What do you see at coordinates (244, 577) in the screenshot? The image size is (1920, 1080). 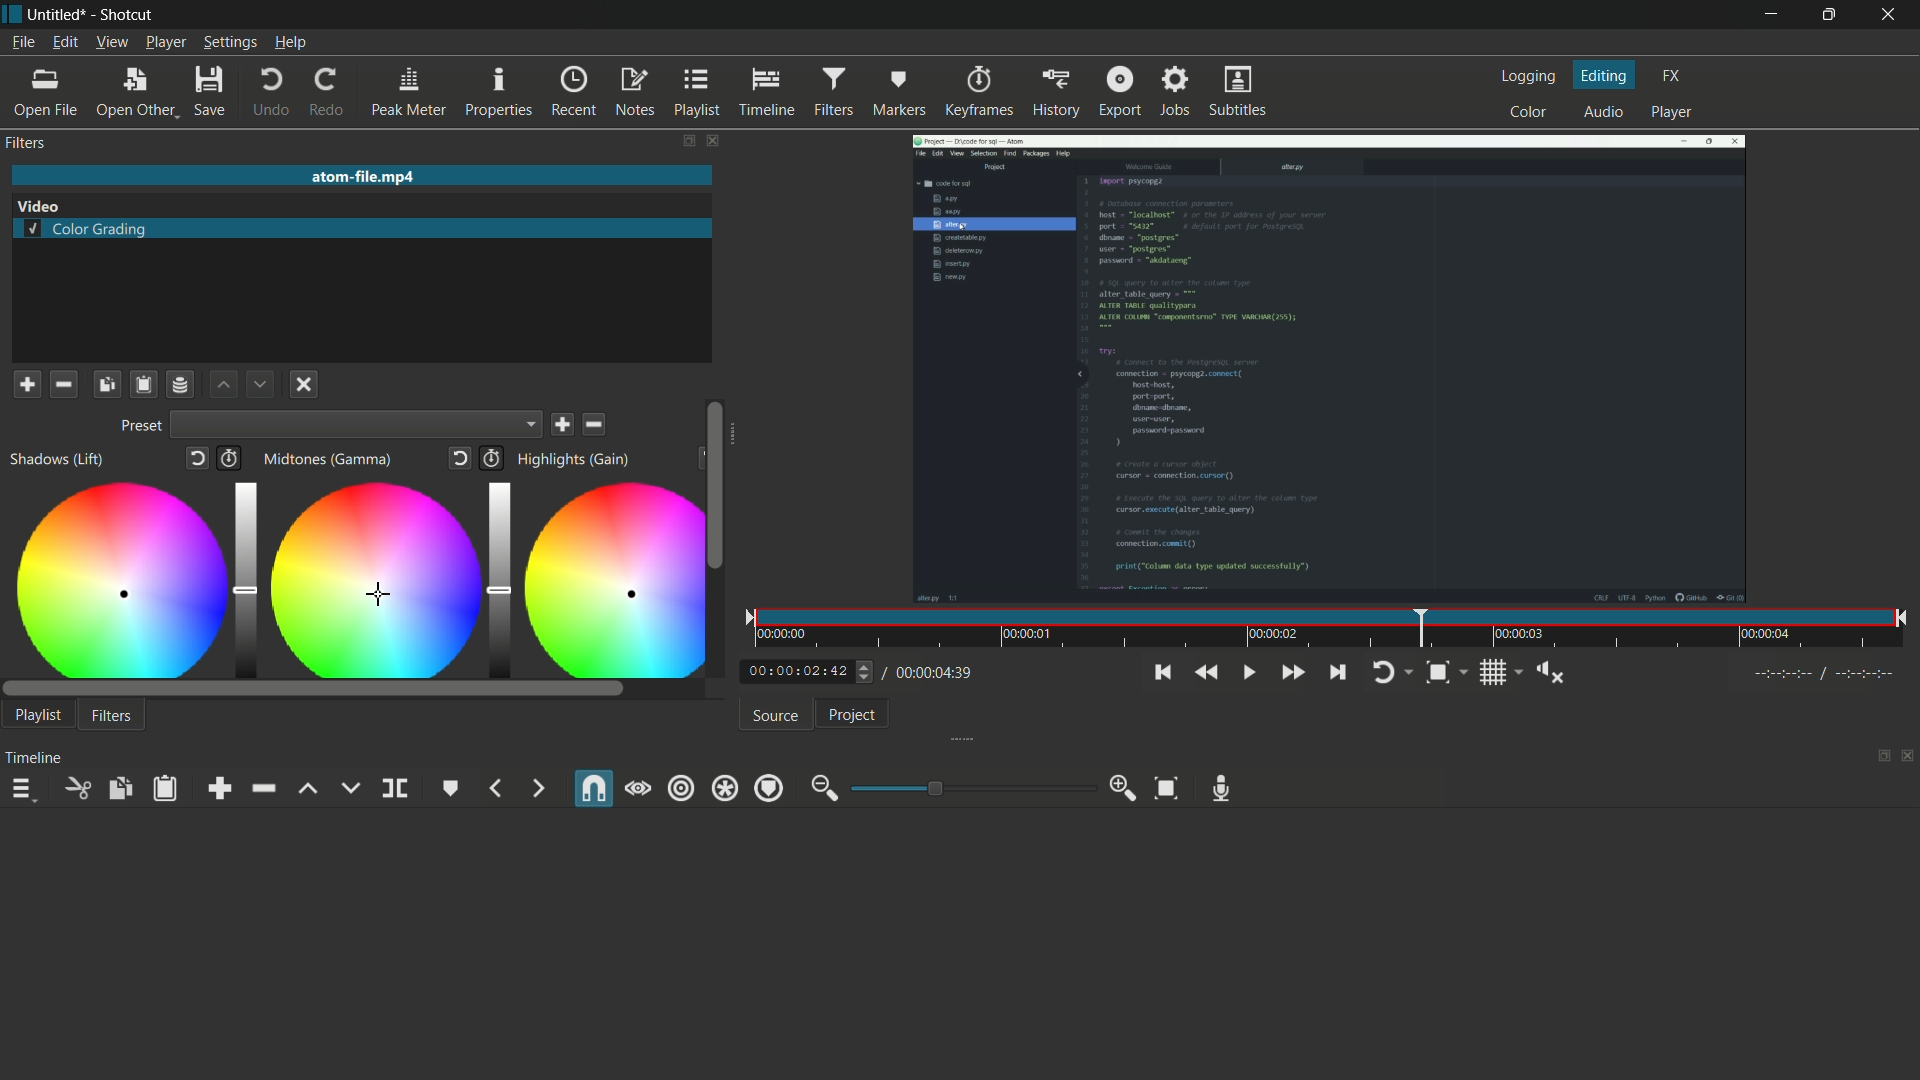 I see `adjustment bar` at bounding box center [244, 577].